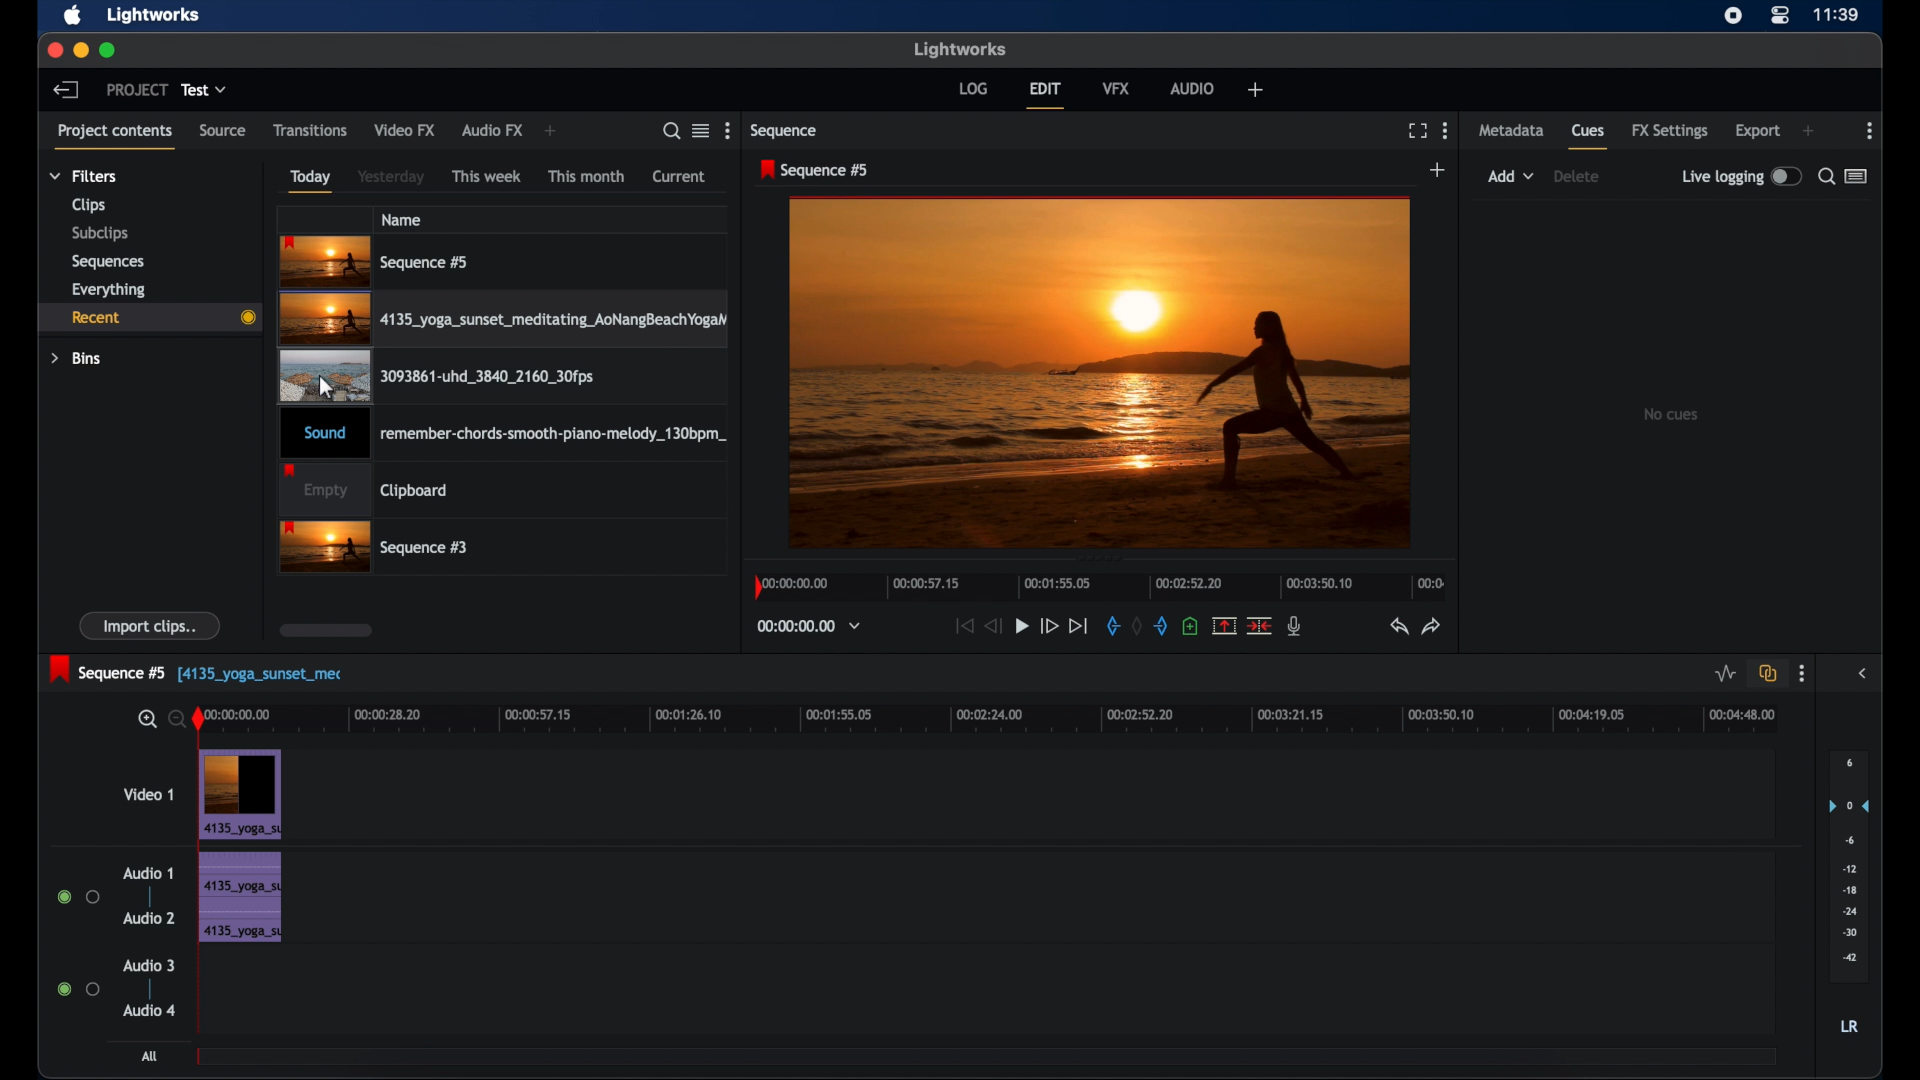 Image resolution: width=1920 pixels, height=1080 pixels. I want to click on toggle list or tile view, so click(701, 130).